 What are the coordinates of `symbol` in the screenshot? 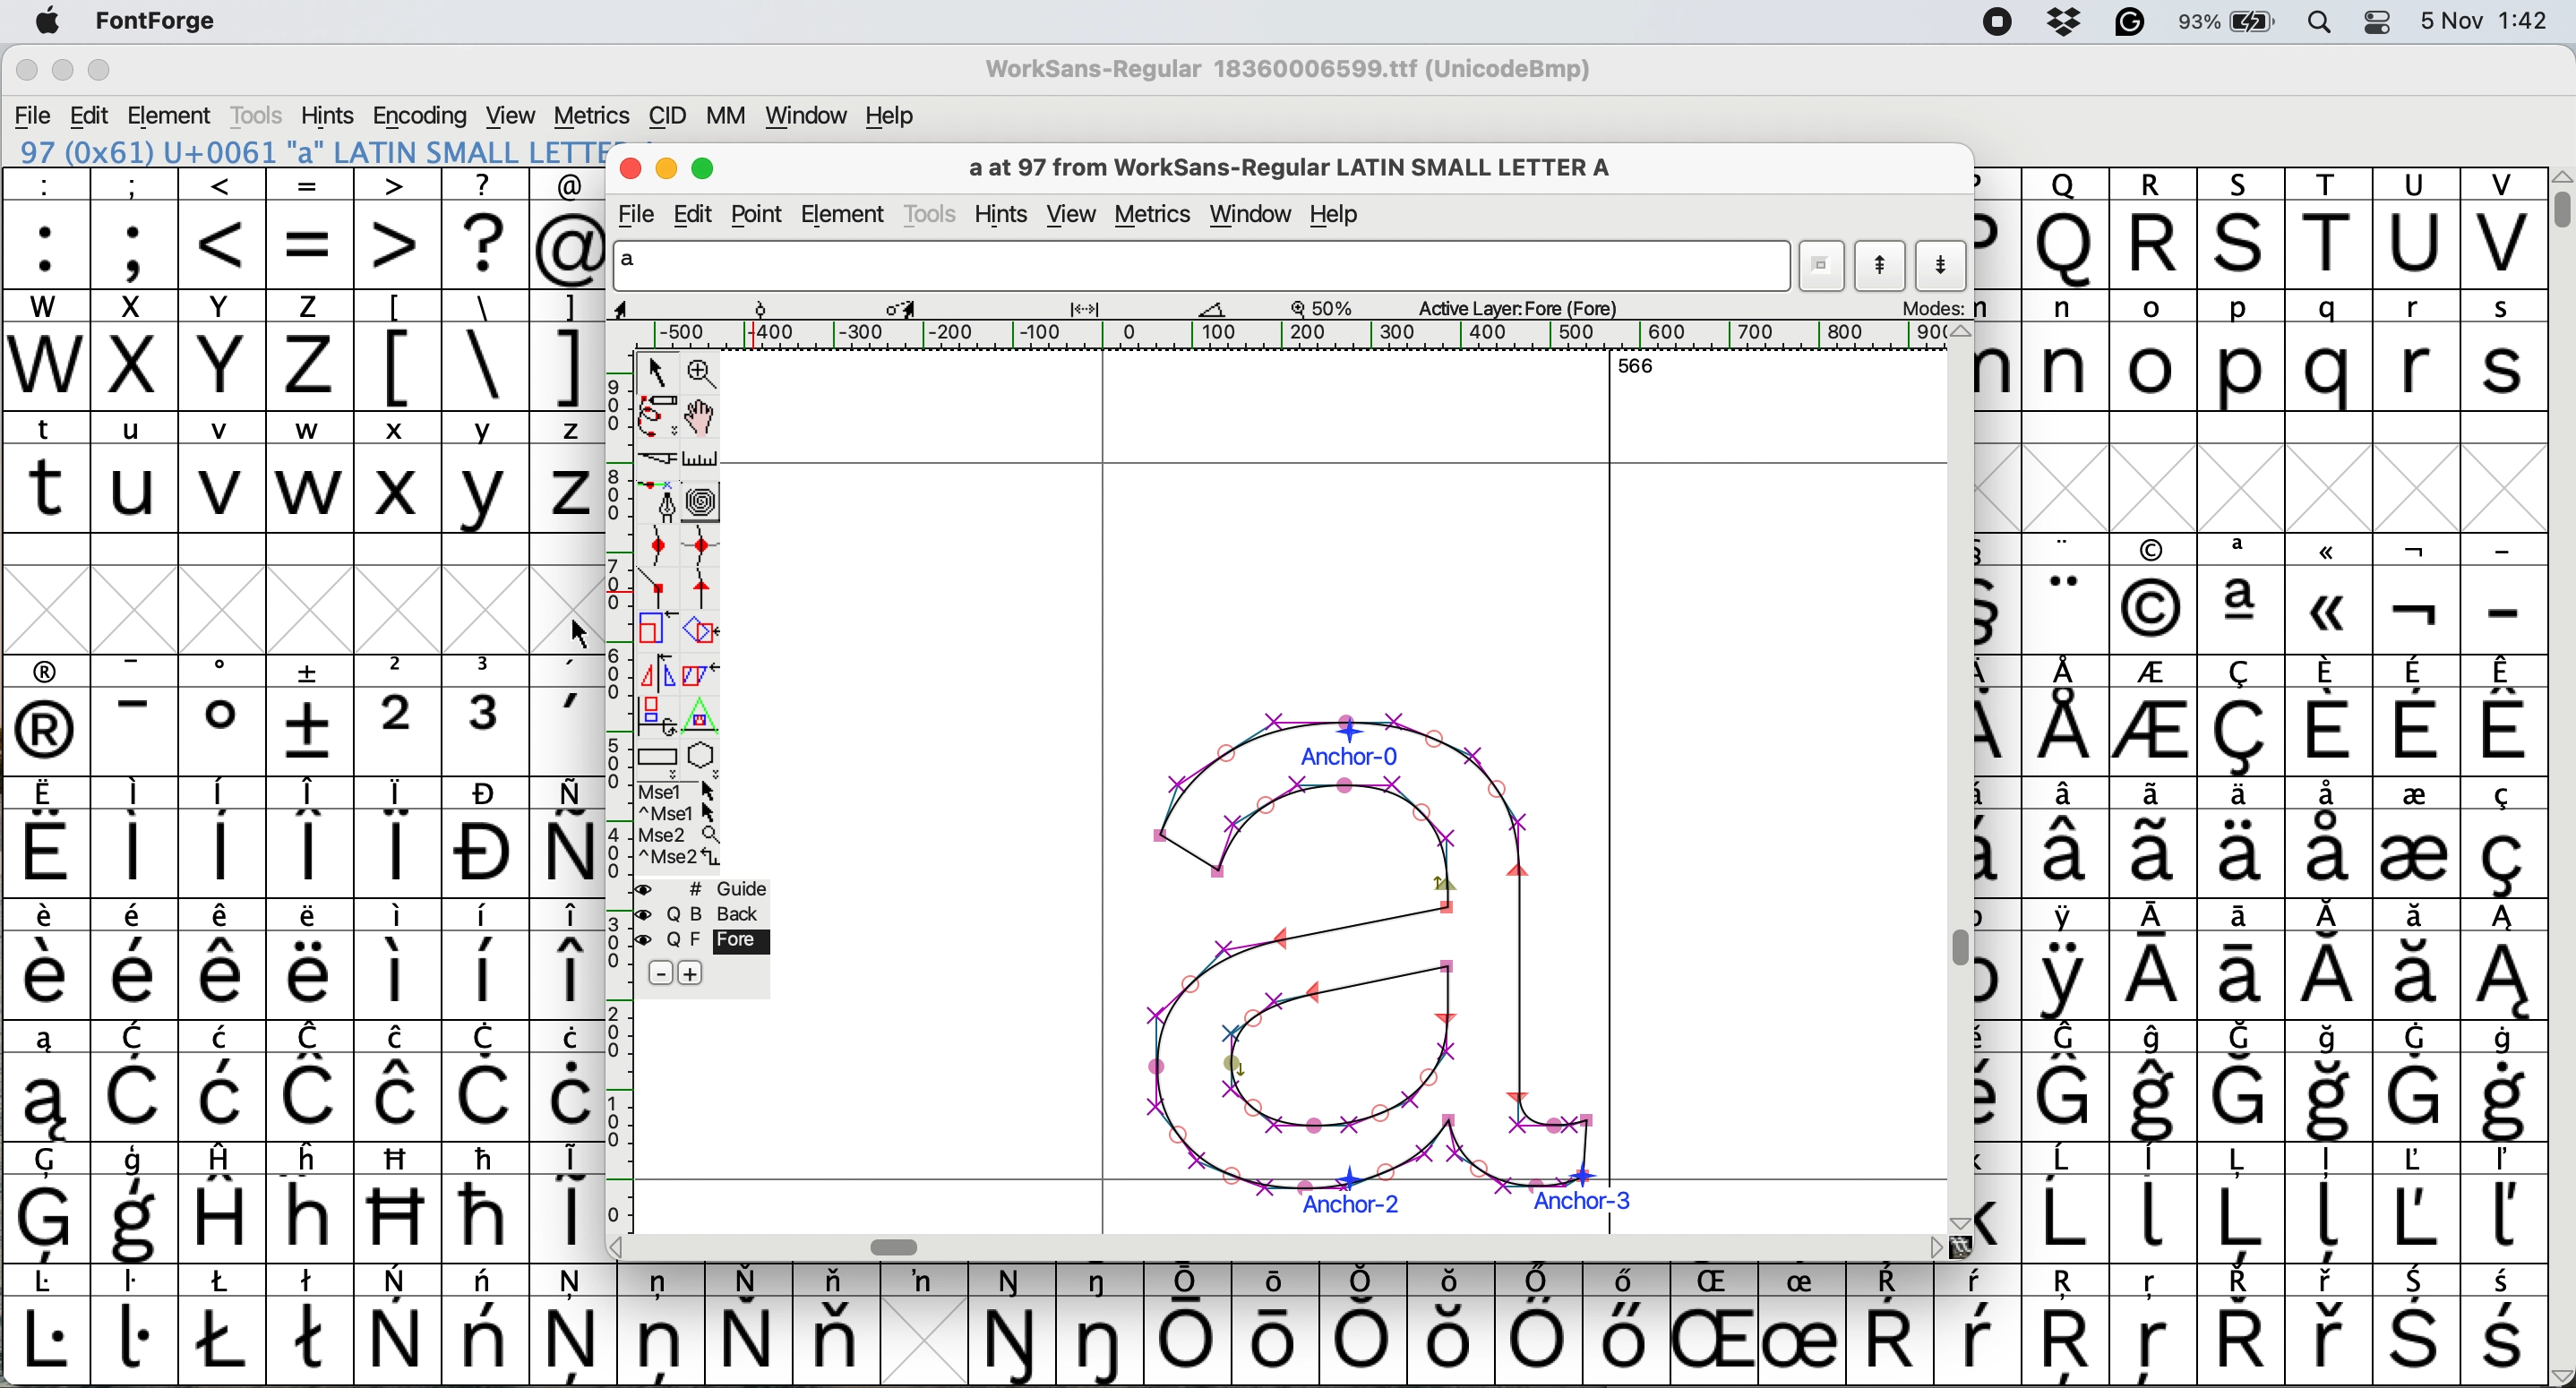 It's located at (485, 961).